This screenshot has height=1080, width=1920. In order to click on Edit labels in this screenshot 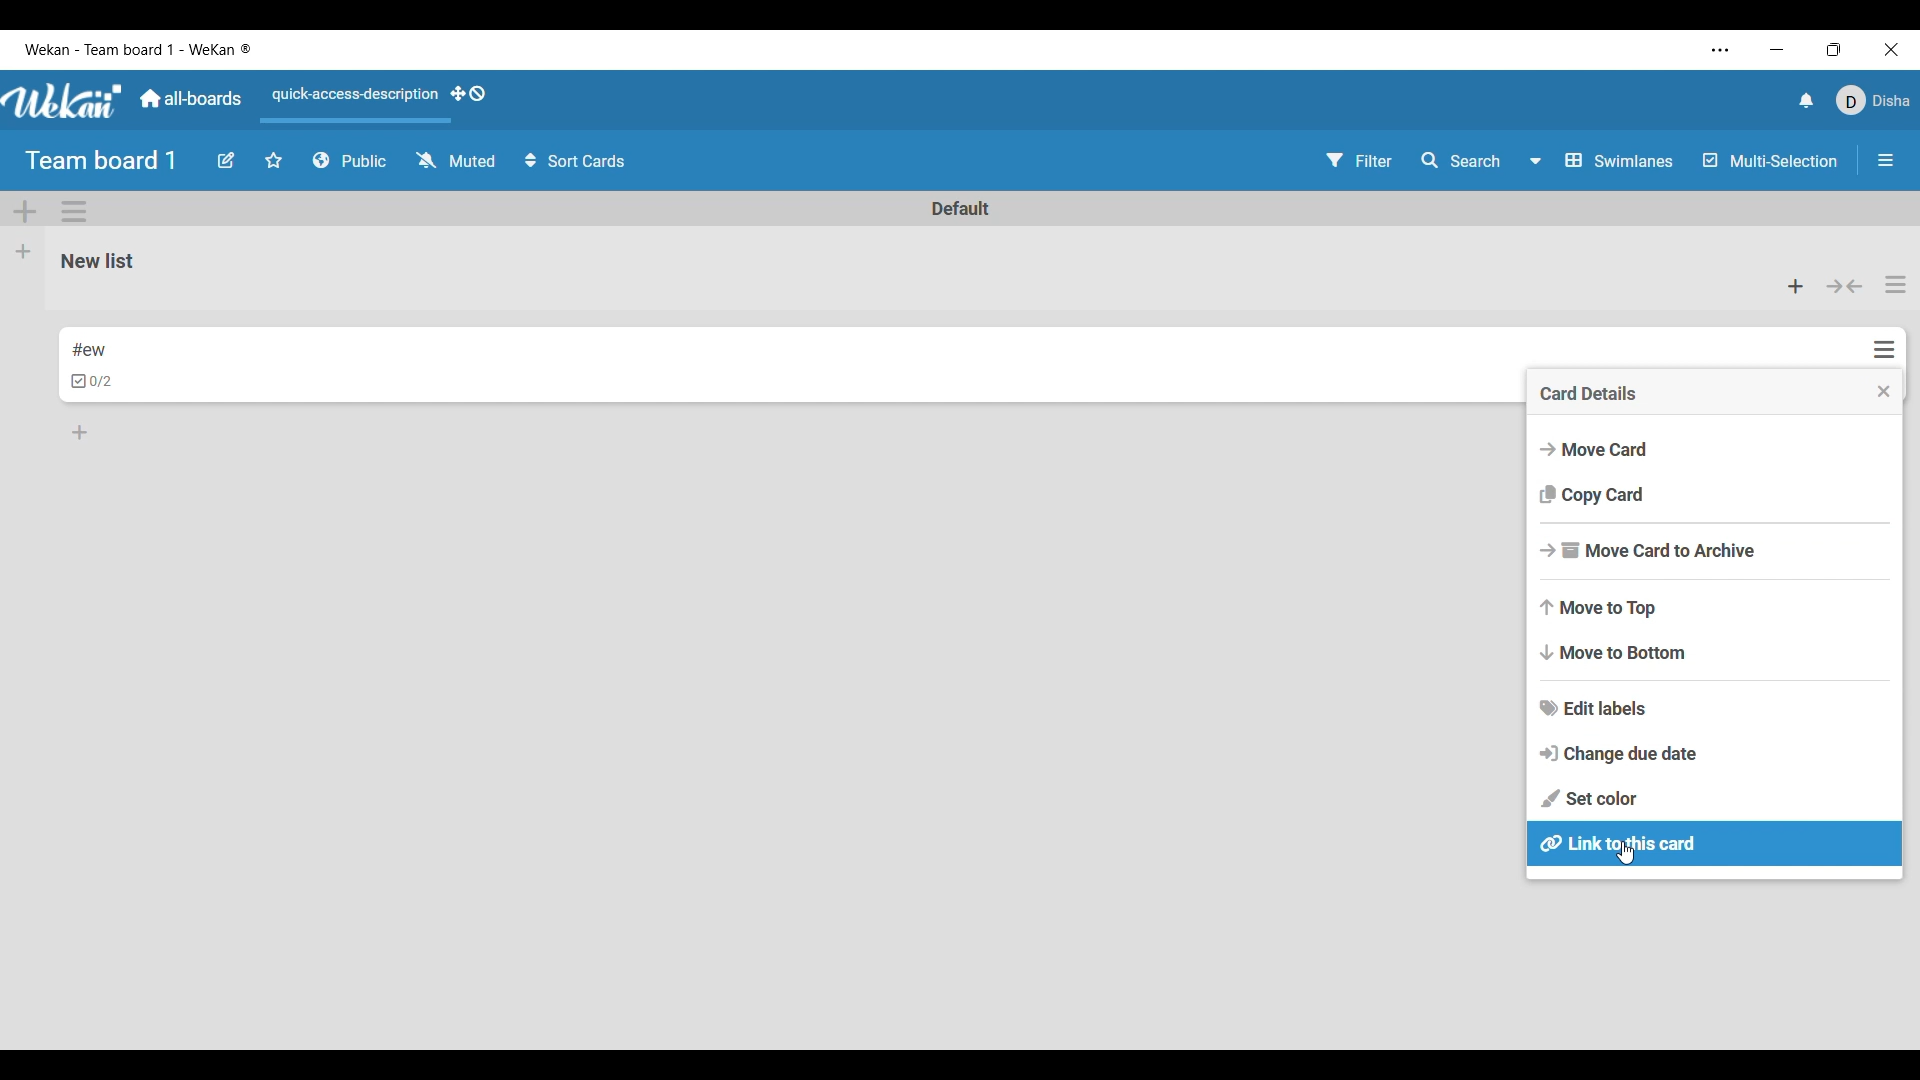, I will do `click(1715, 708)`.